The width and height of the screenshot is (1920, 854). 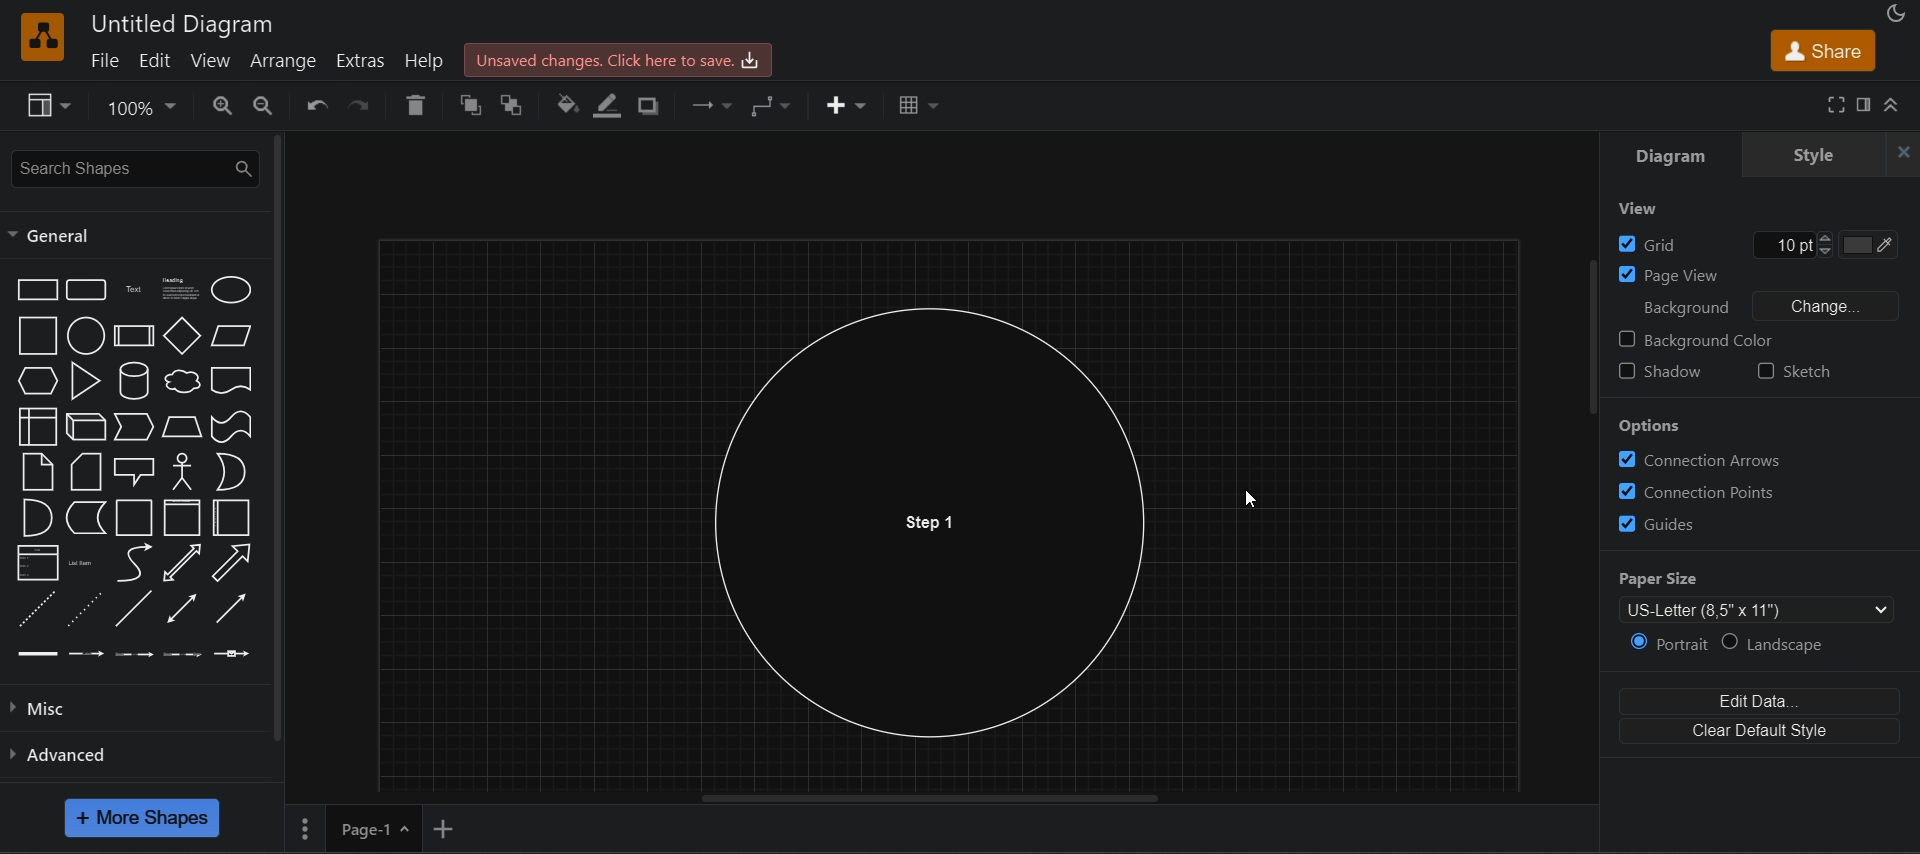 I want to click on redo, so click(x=421, y=104).